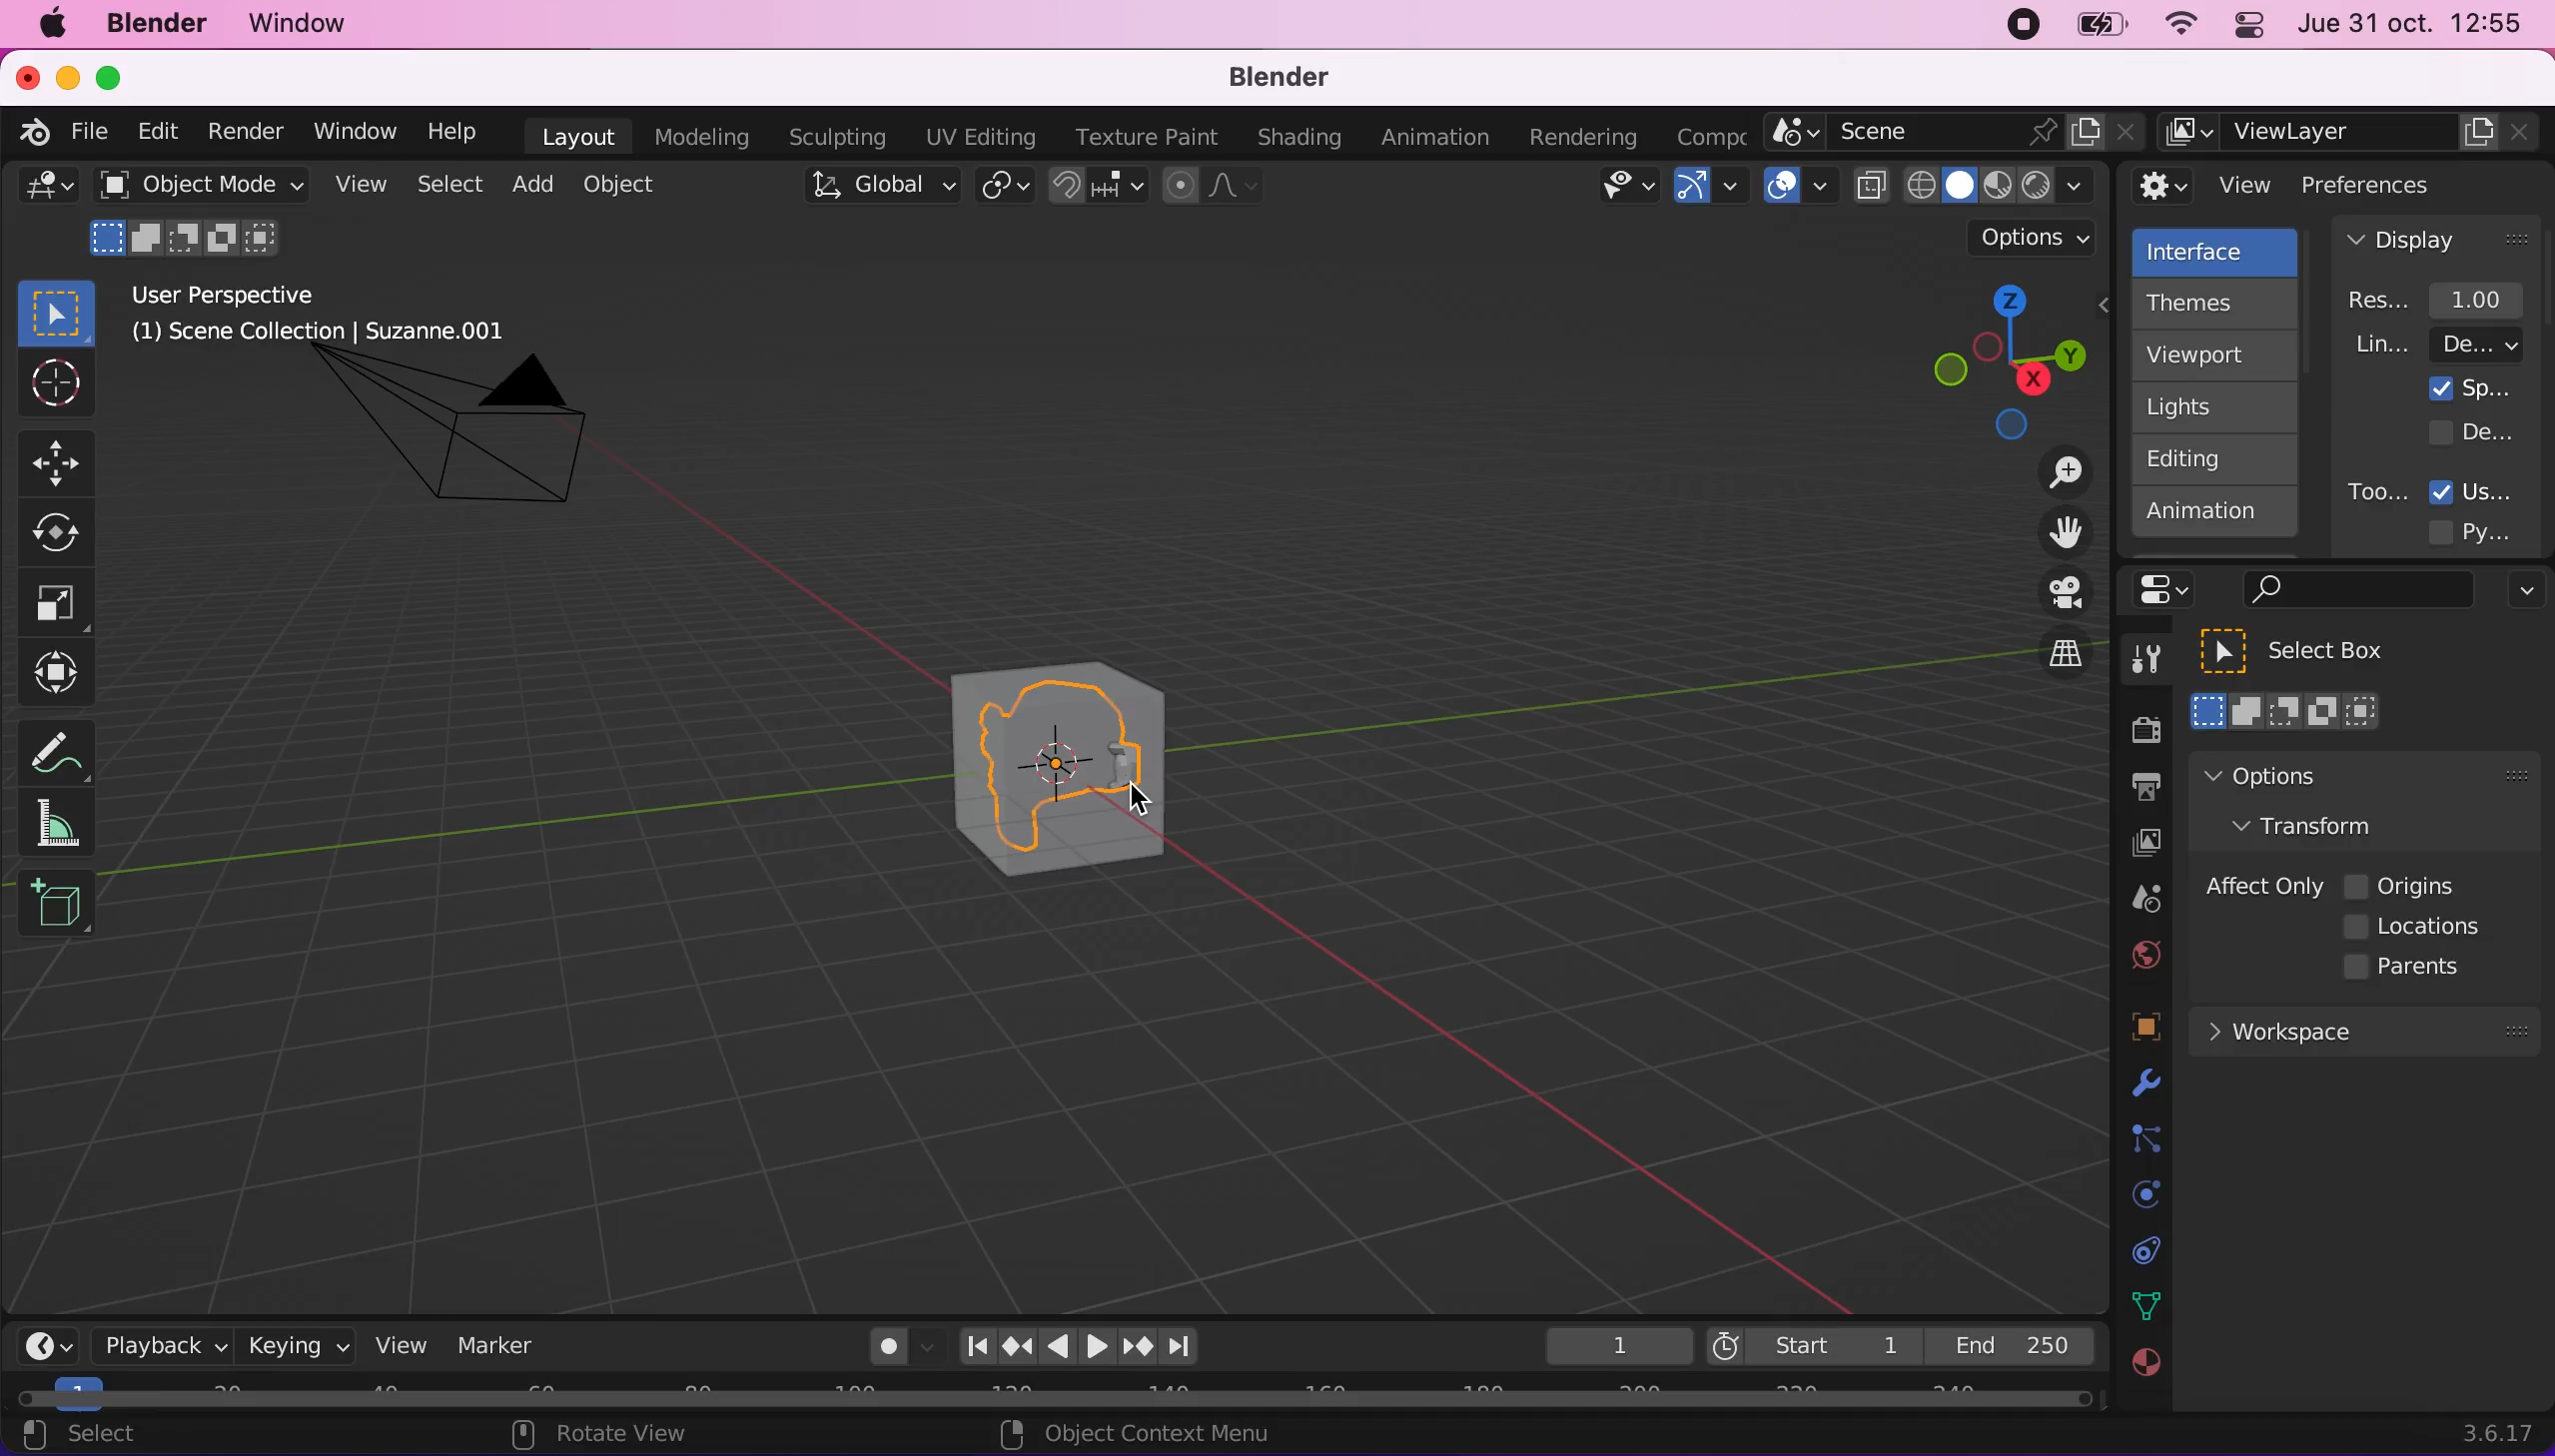 This screenshot has width=2555, height=1456. I want to click on gizmos, so click(1709, 192).